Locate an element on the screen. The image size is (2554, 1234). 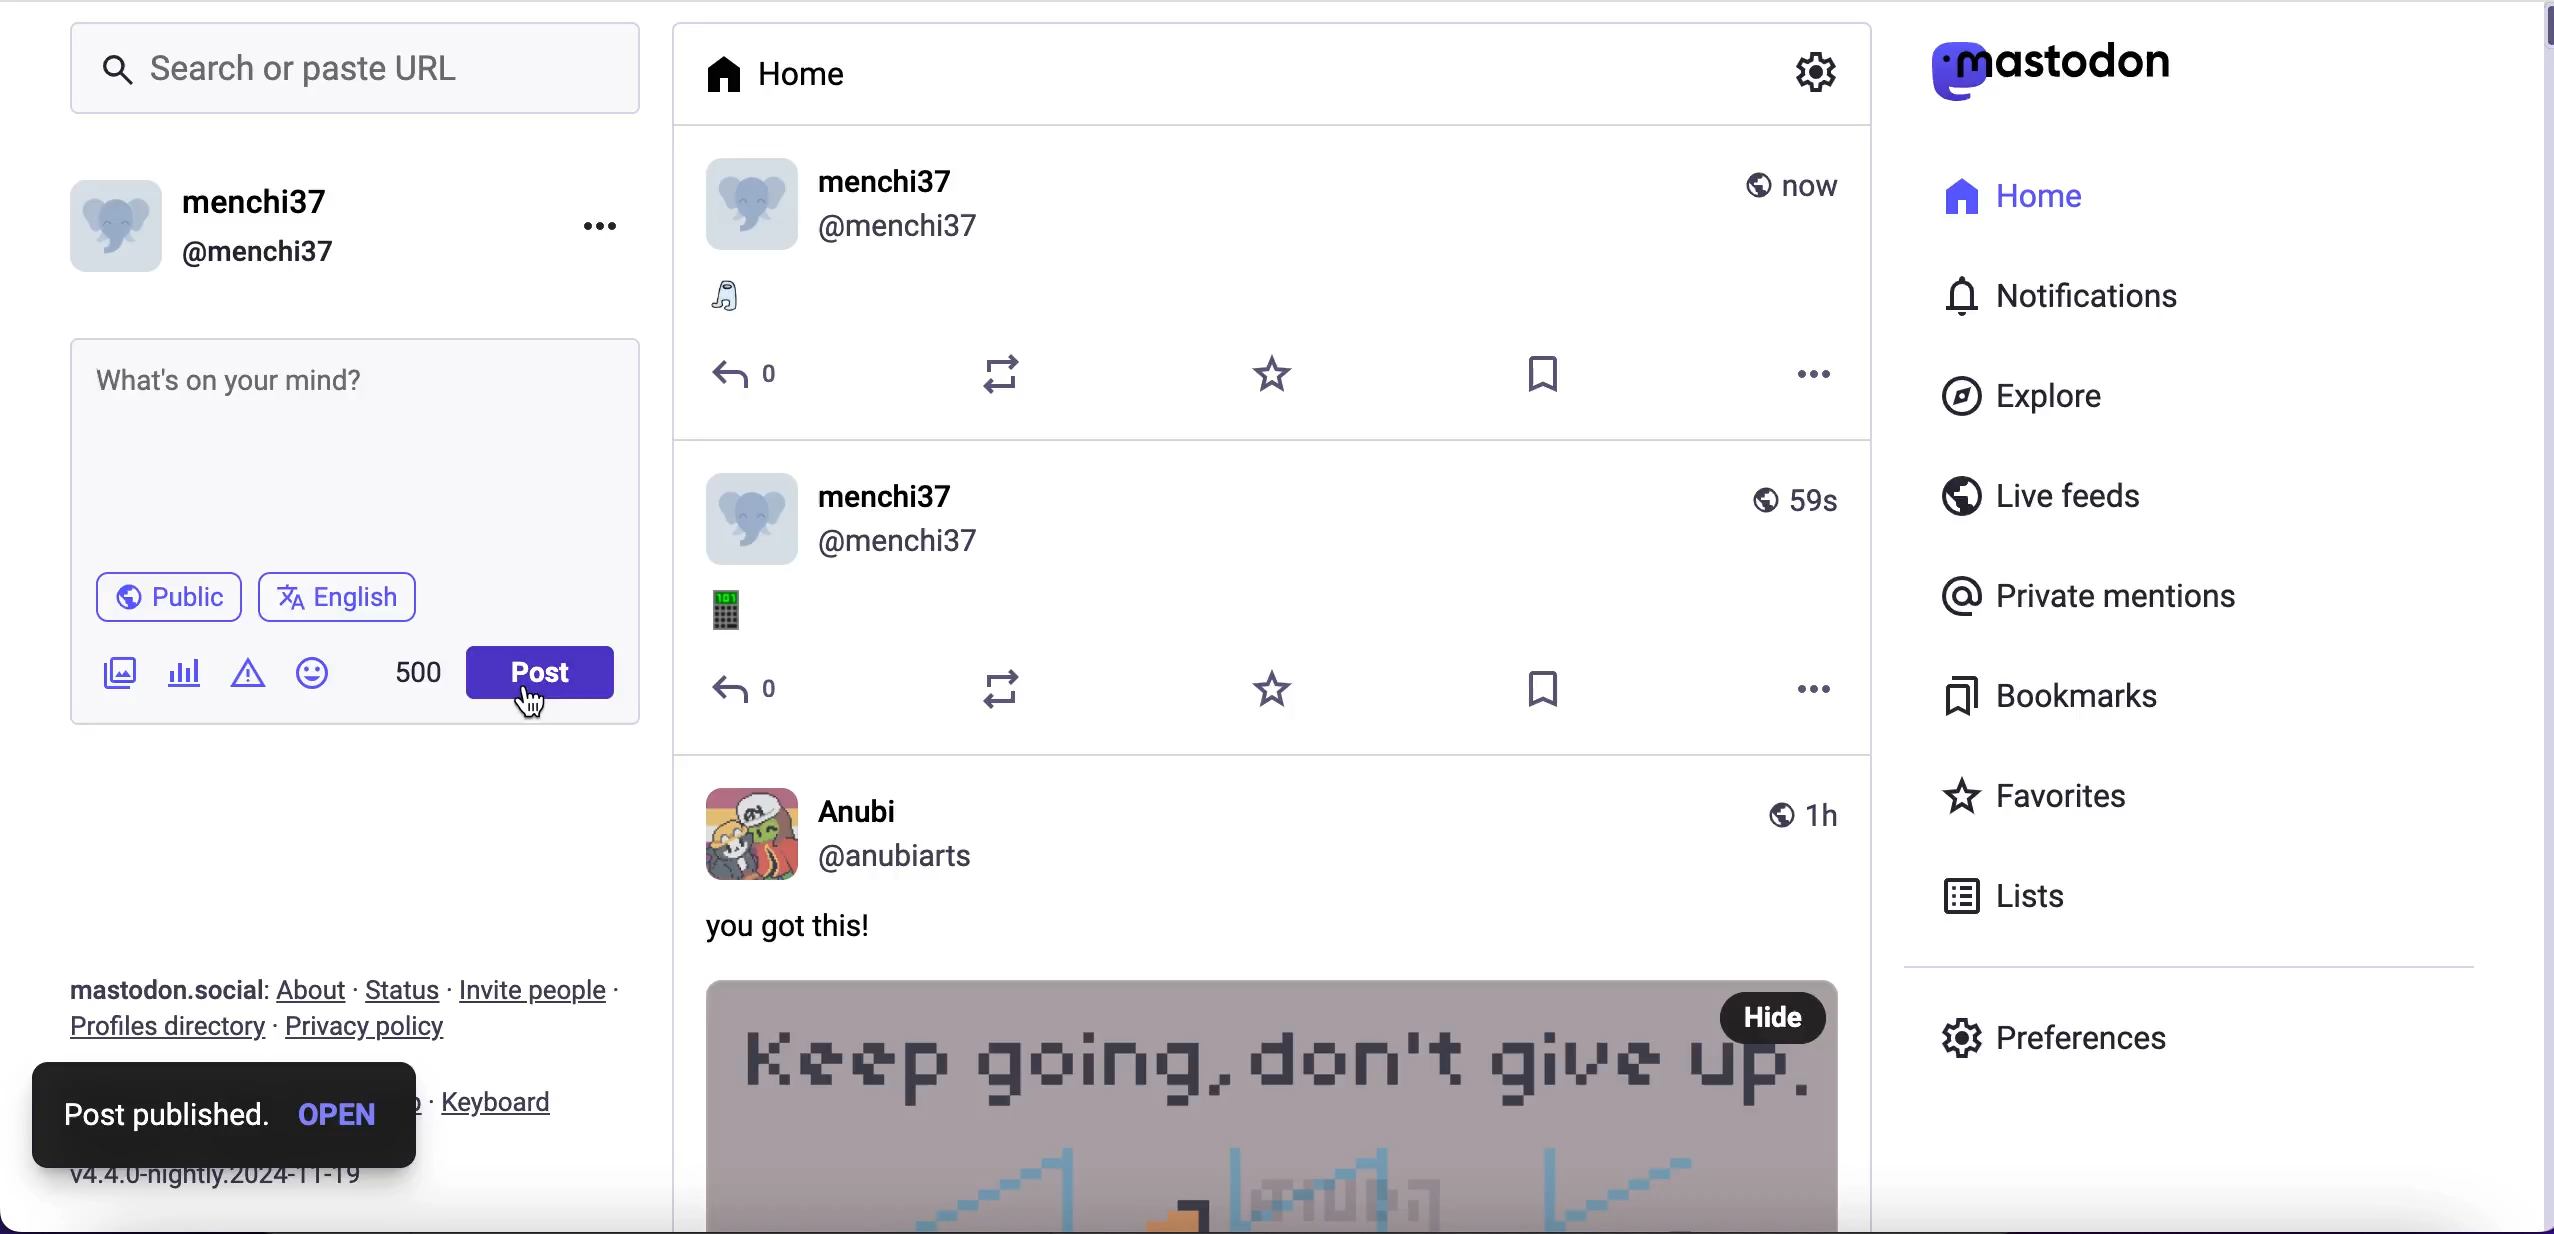
add emoji is located at coordinates (313, 673).